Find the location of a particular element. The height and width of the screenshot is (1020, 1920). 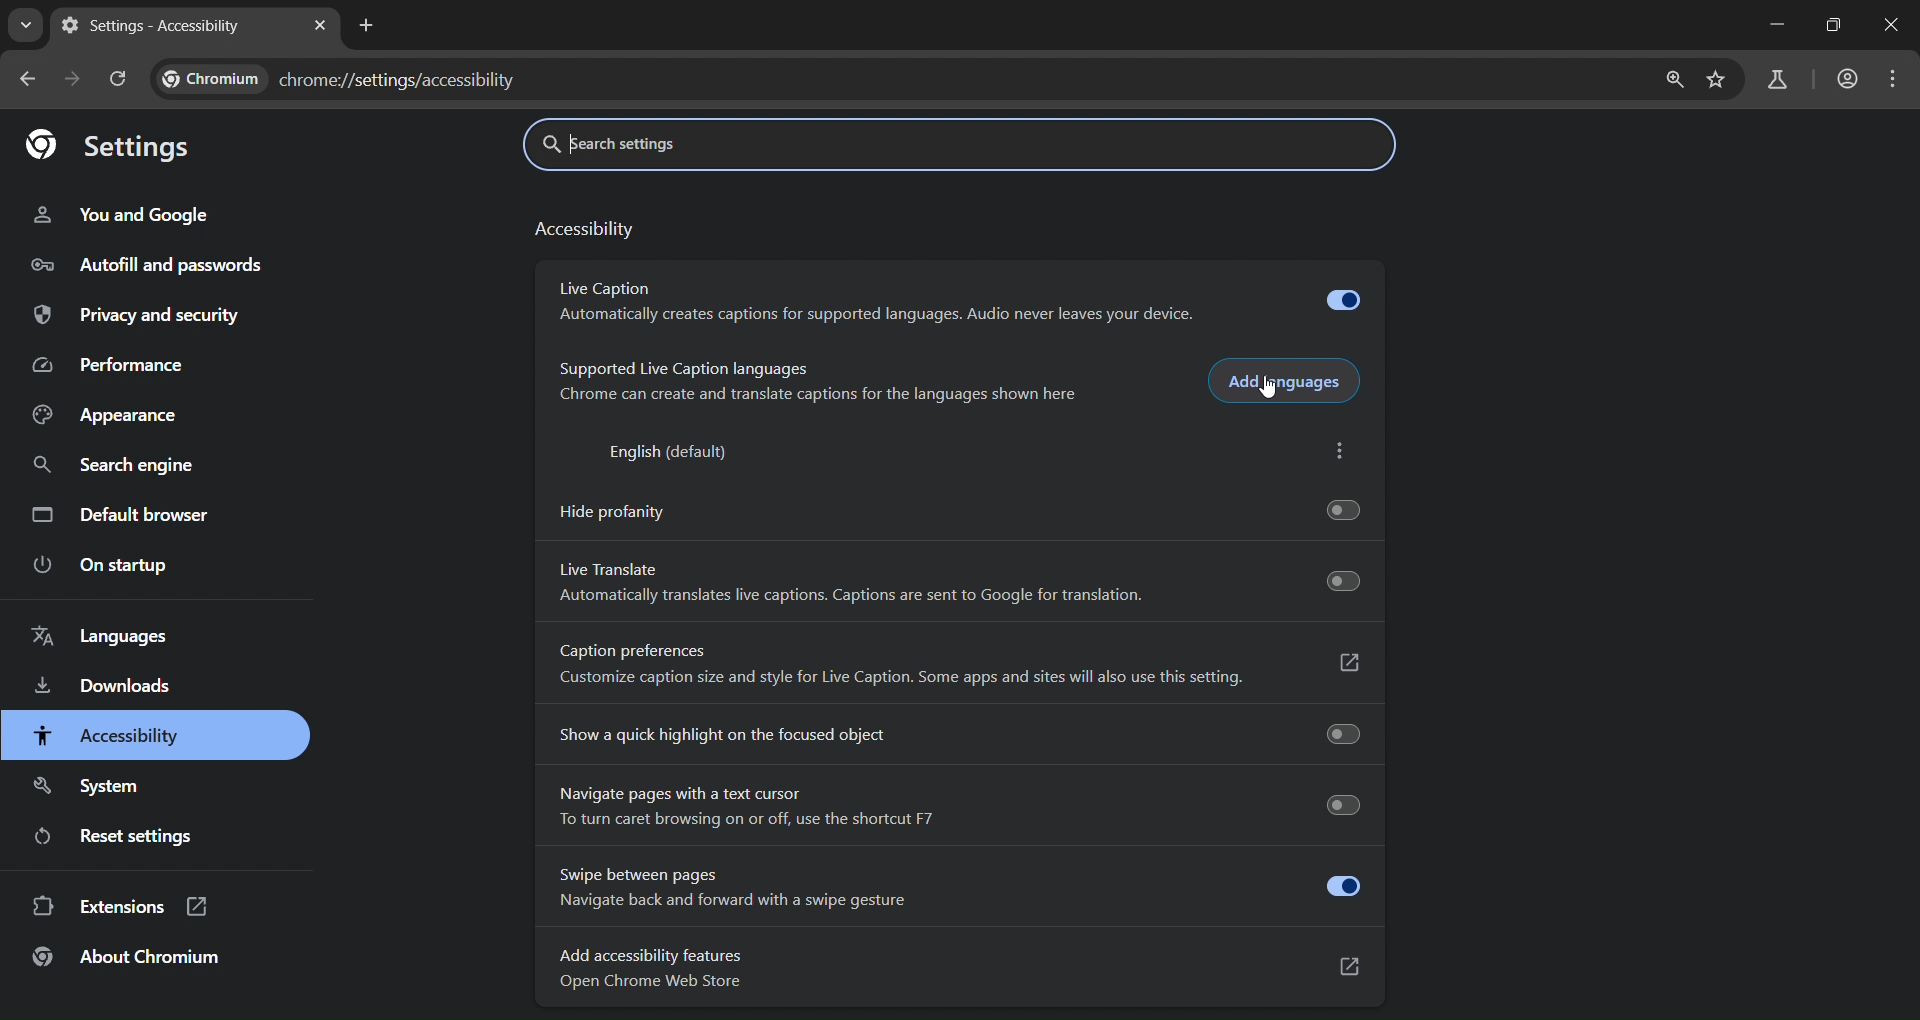

Add accessibility features @
Open Chrome Web Store is located at coordinates (962, 968).